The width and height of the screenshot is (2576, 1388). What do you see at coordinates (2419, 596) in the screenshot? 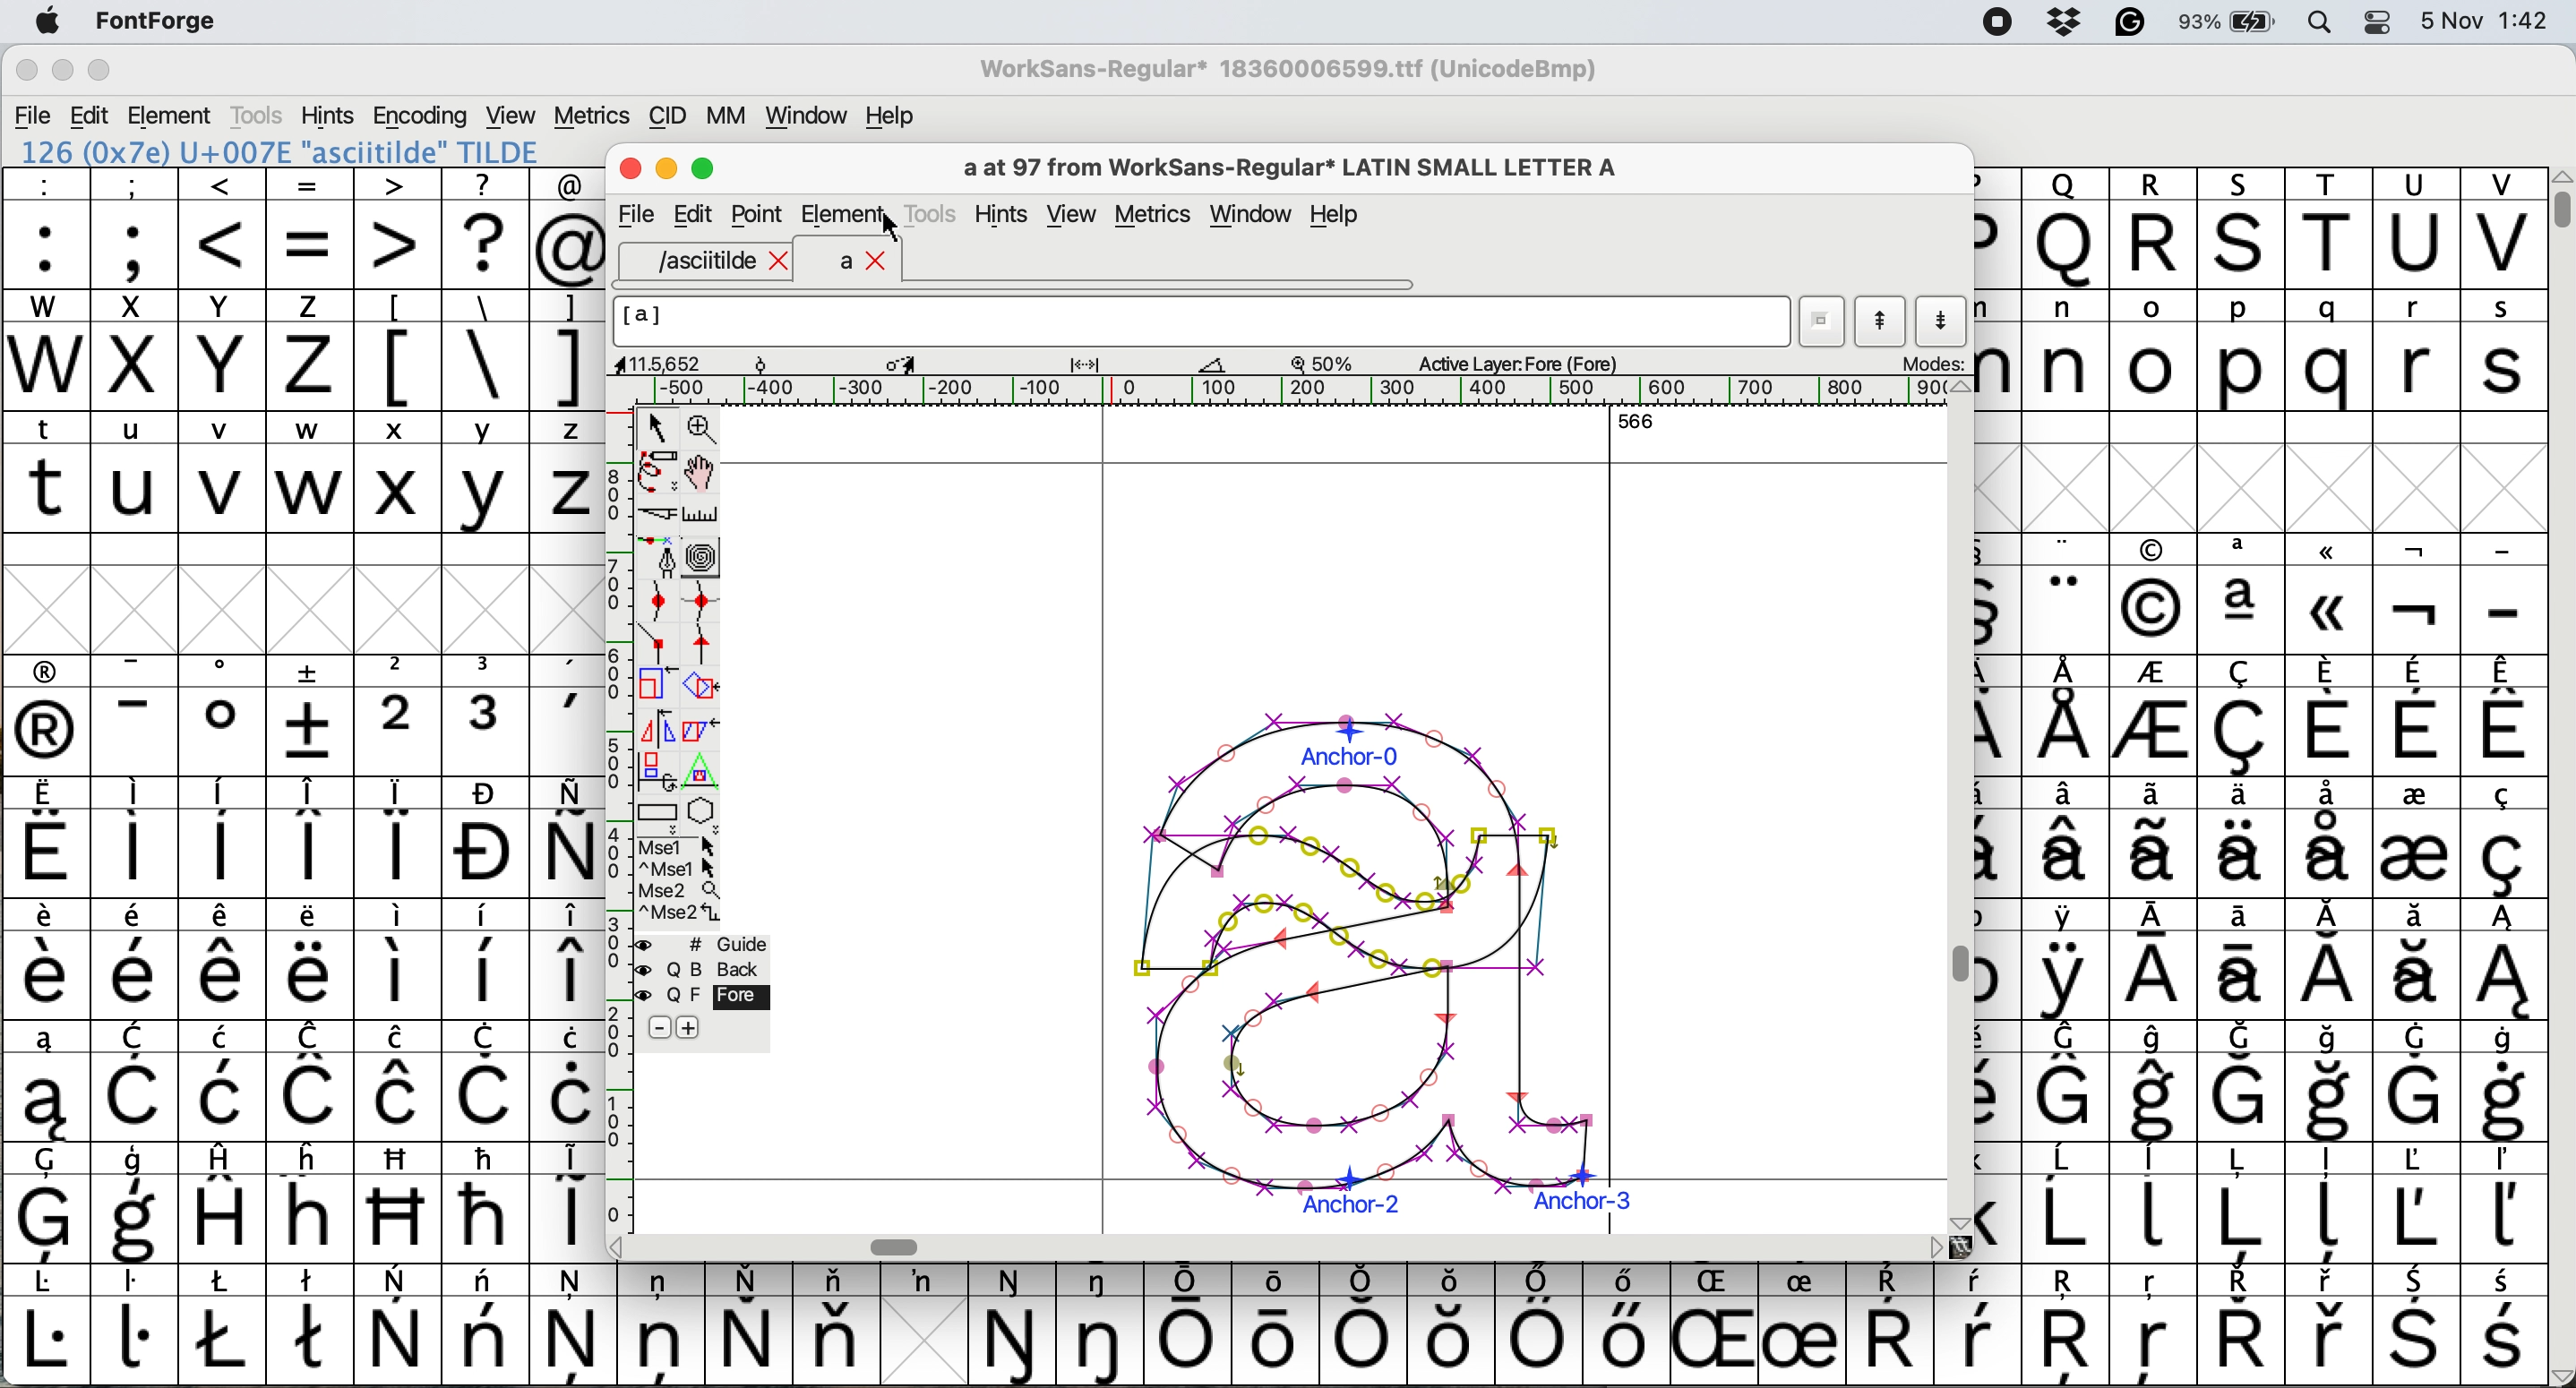
I see `symbol` at bounding box center [2419, 596].